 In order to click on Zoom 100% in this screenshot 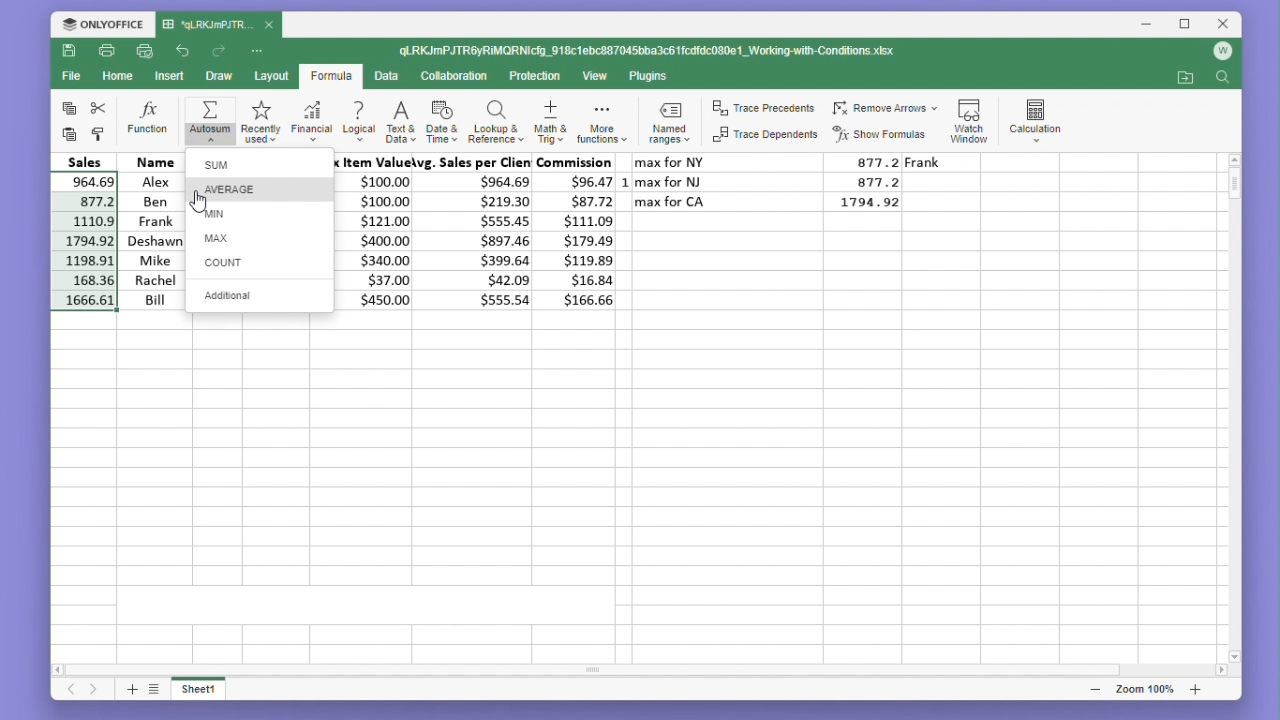, I will do `click(1150, 689)`.